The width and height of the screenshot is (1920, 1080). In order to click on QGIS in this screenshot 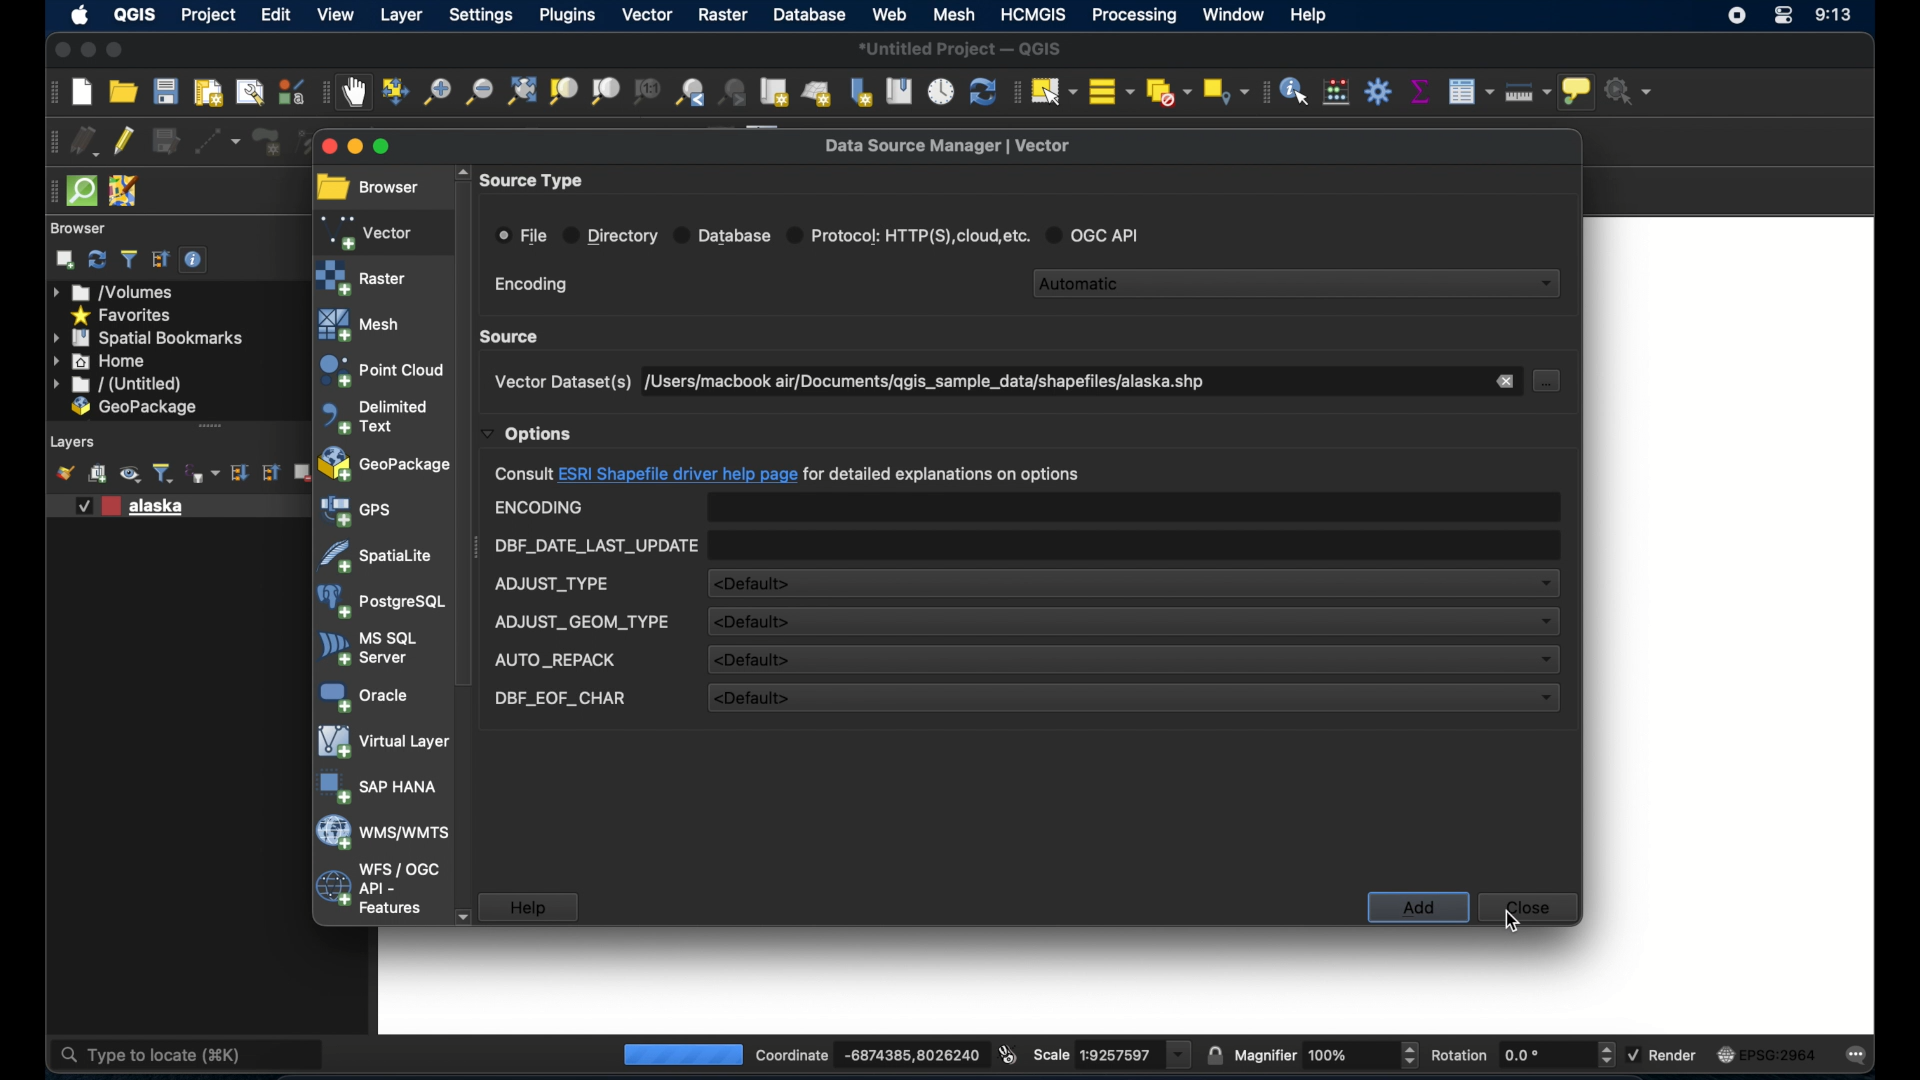, I will do `click(136, 15)`.